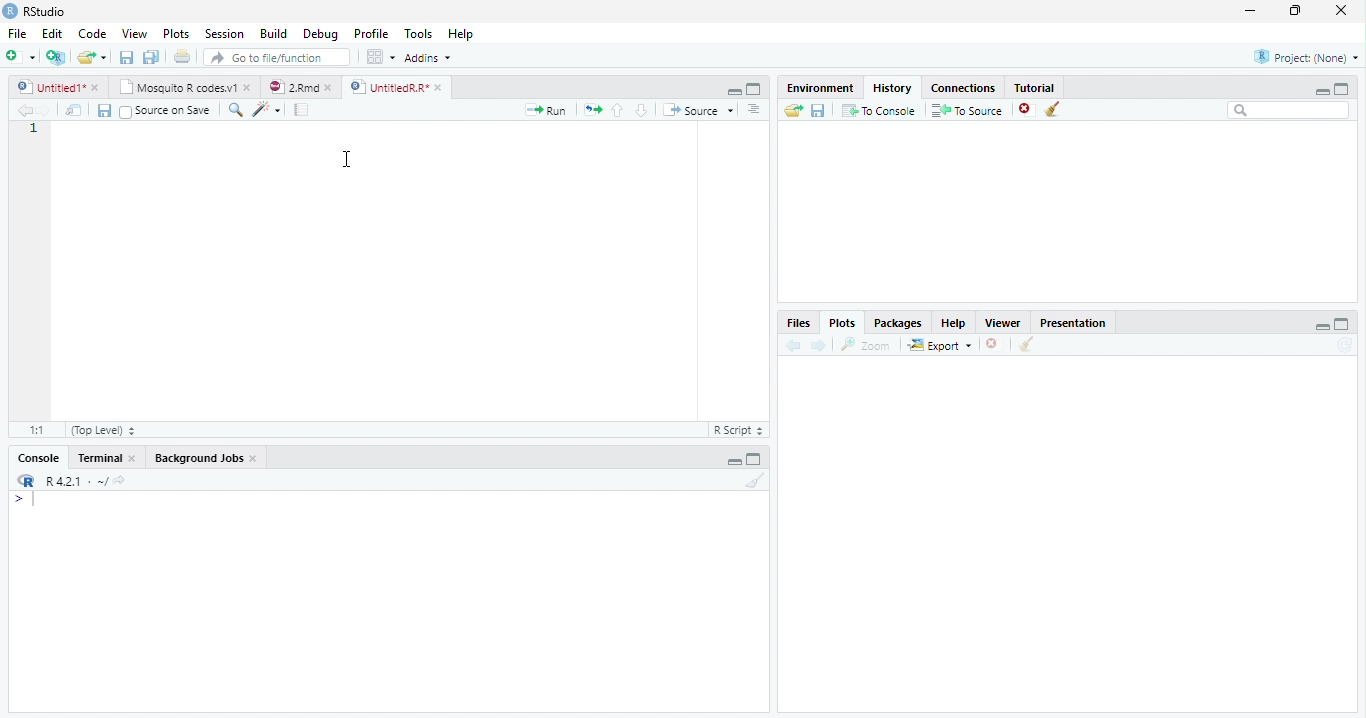  What do you see at coordinates (1321, 89) in the screenshot?
I see `Minimize` at bounding box center [1321, 89].